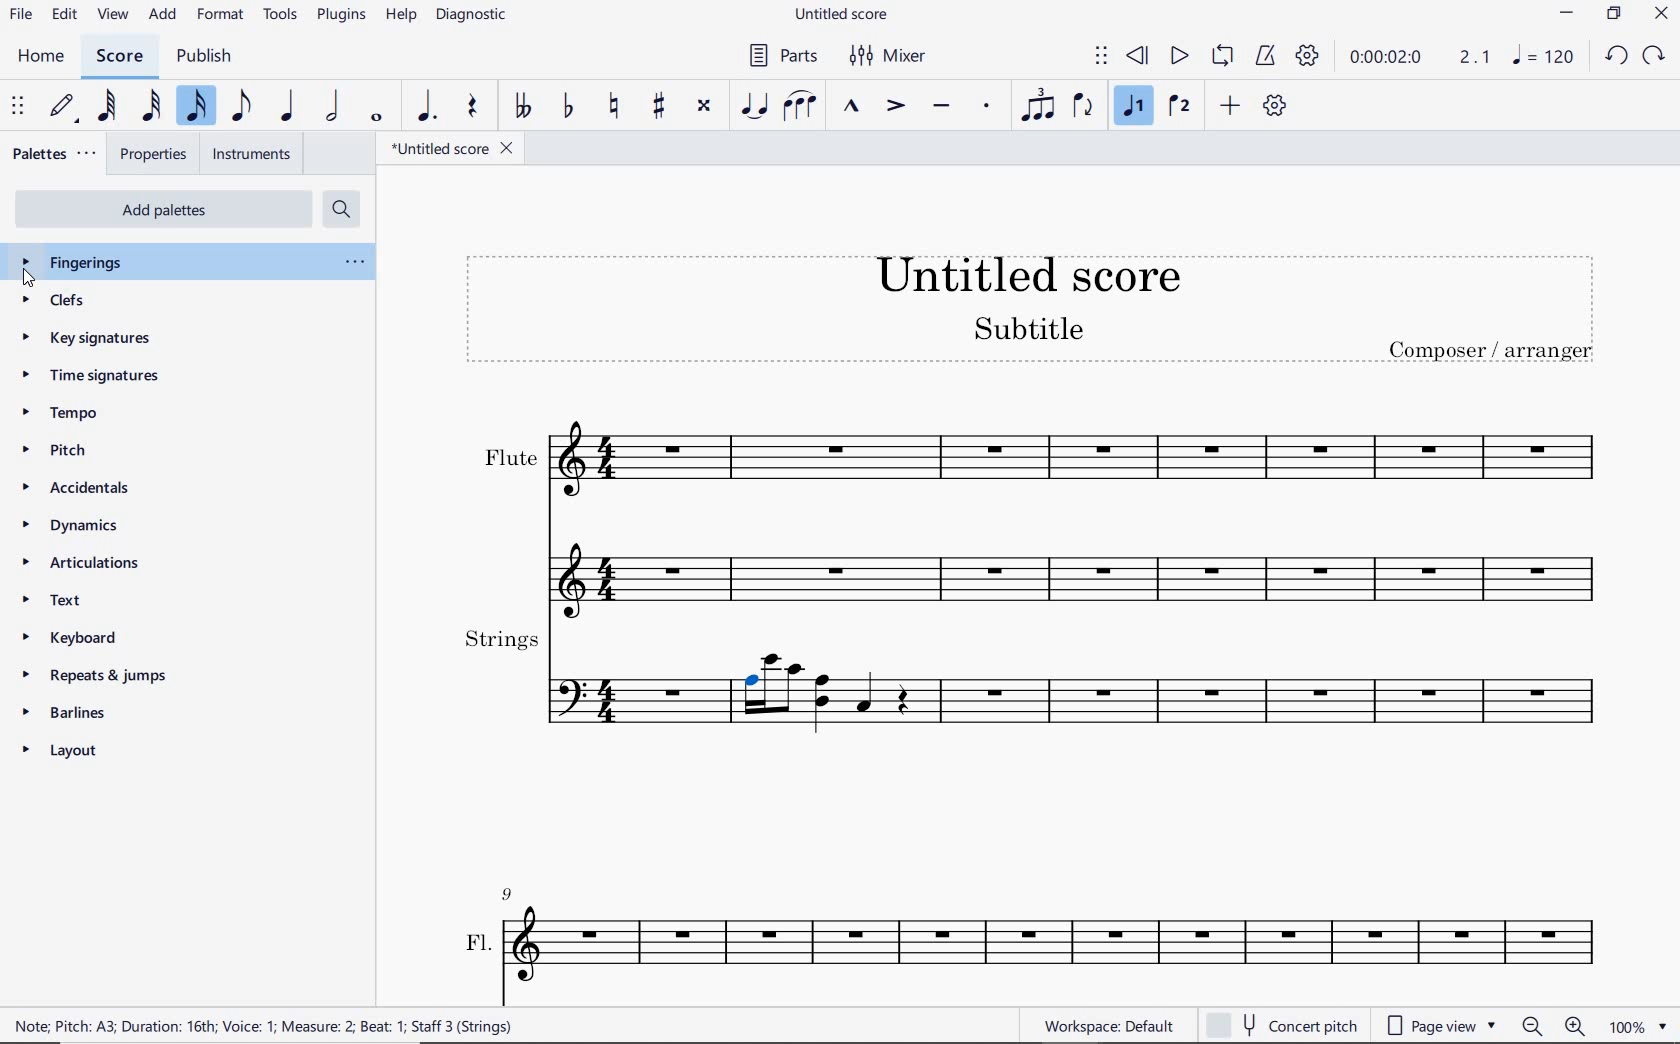 Image resolution: width=1680 pixels, height=1044 pixels. Describe the element at coordinates (754, 686) in the screenshot. I see `note highlighted` at that location.